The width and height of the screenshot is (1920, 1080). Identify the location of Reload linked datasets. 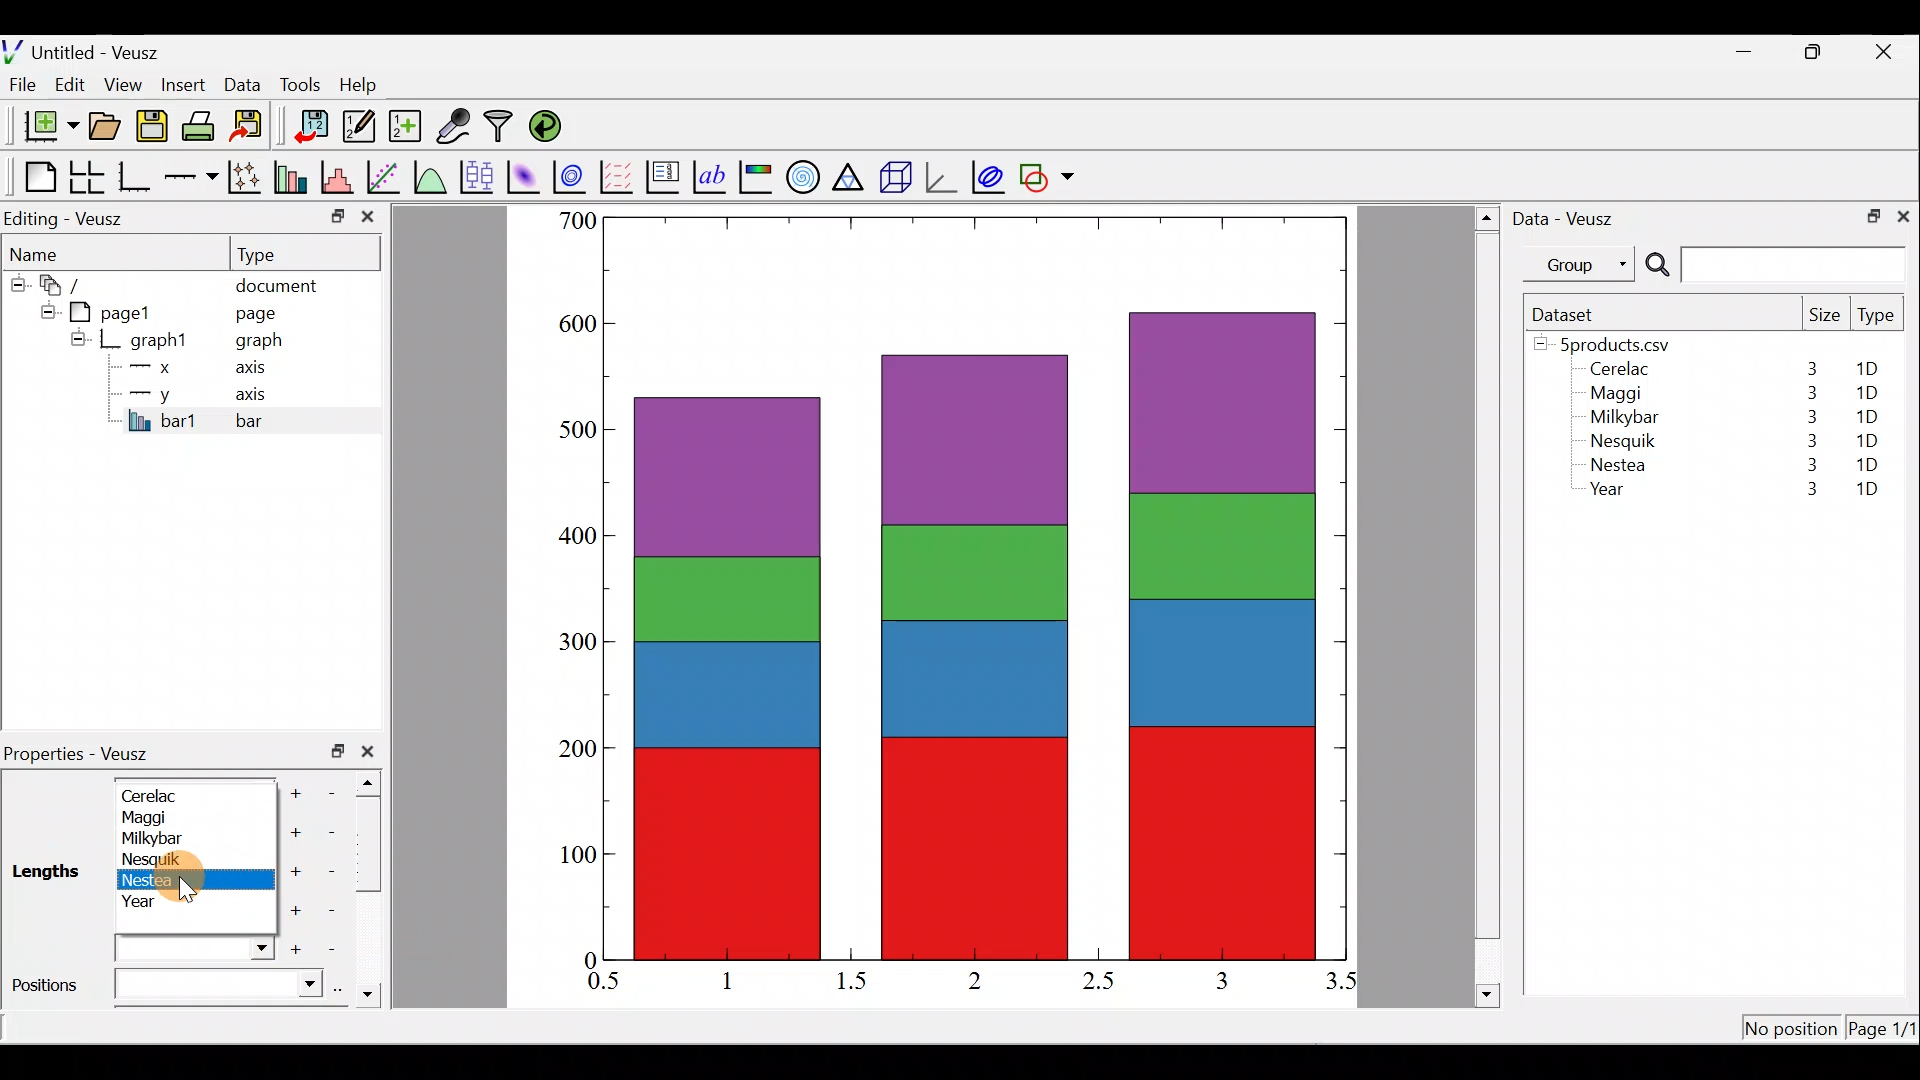
(550, 125).